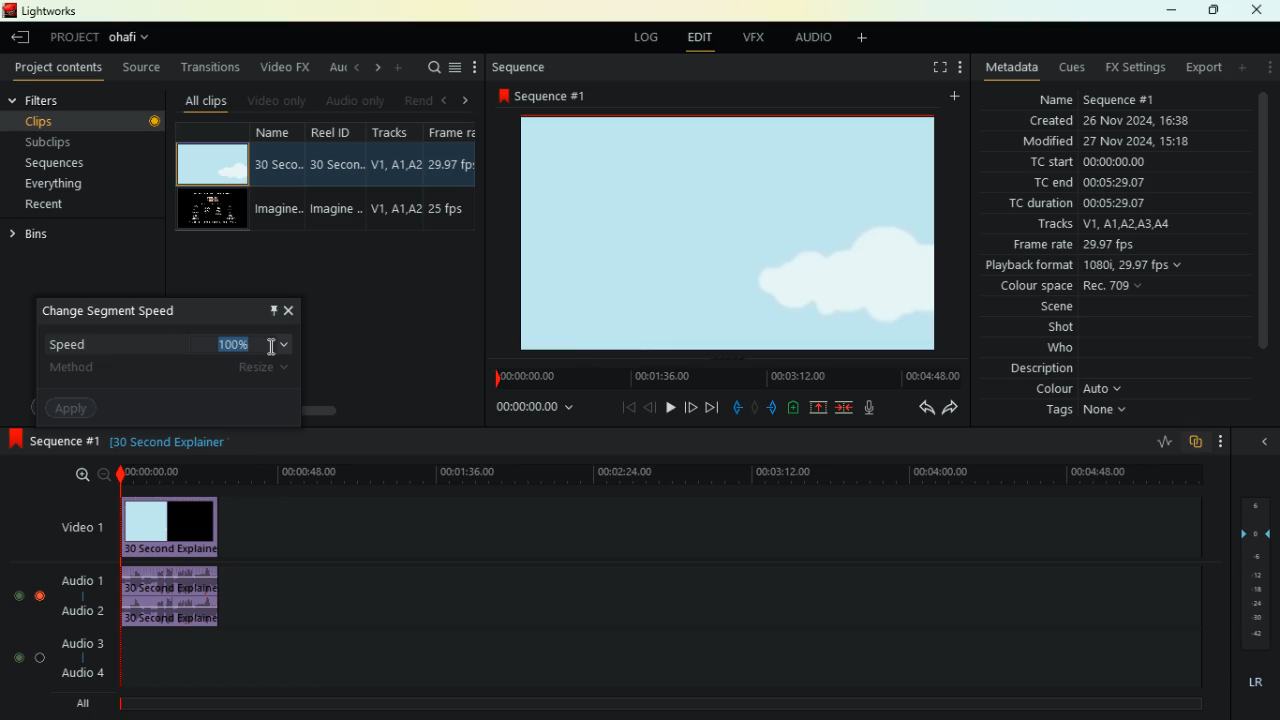  I want to click on back, so click(18, 38).